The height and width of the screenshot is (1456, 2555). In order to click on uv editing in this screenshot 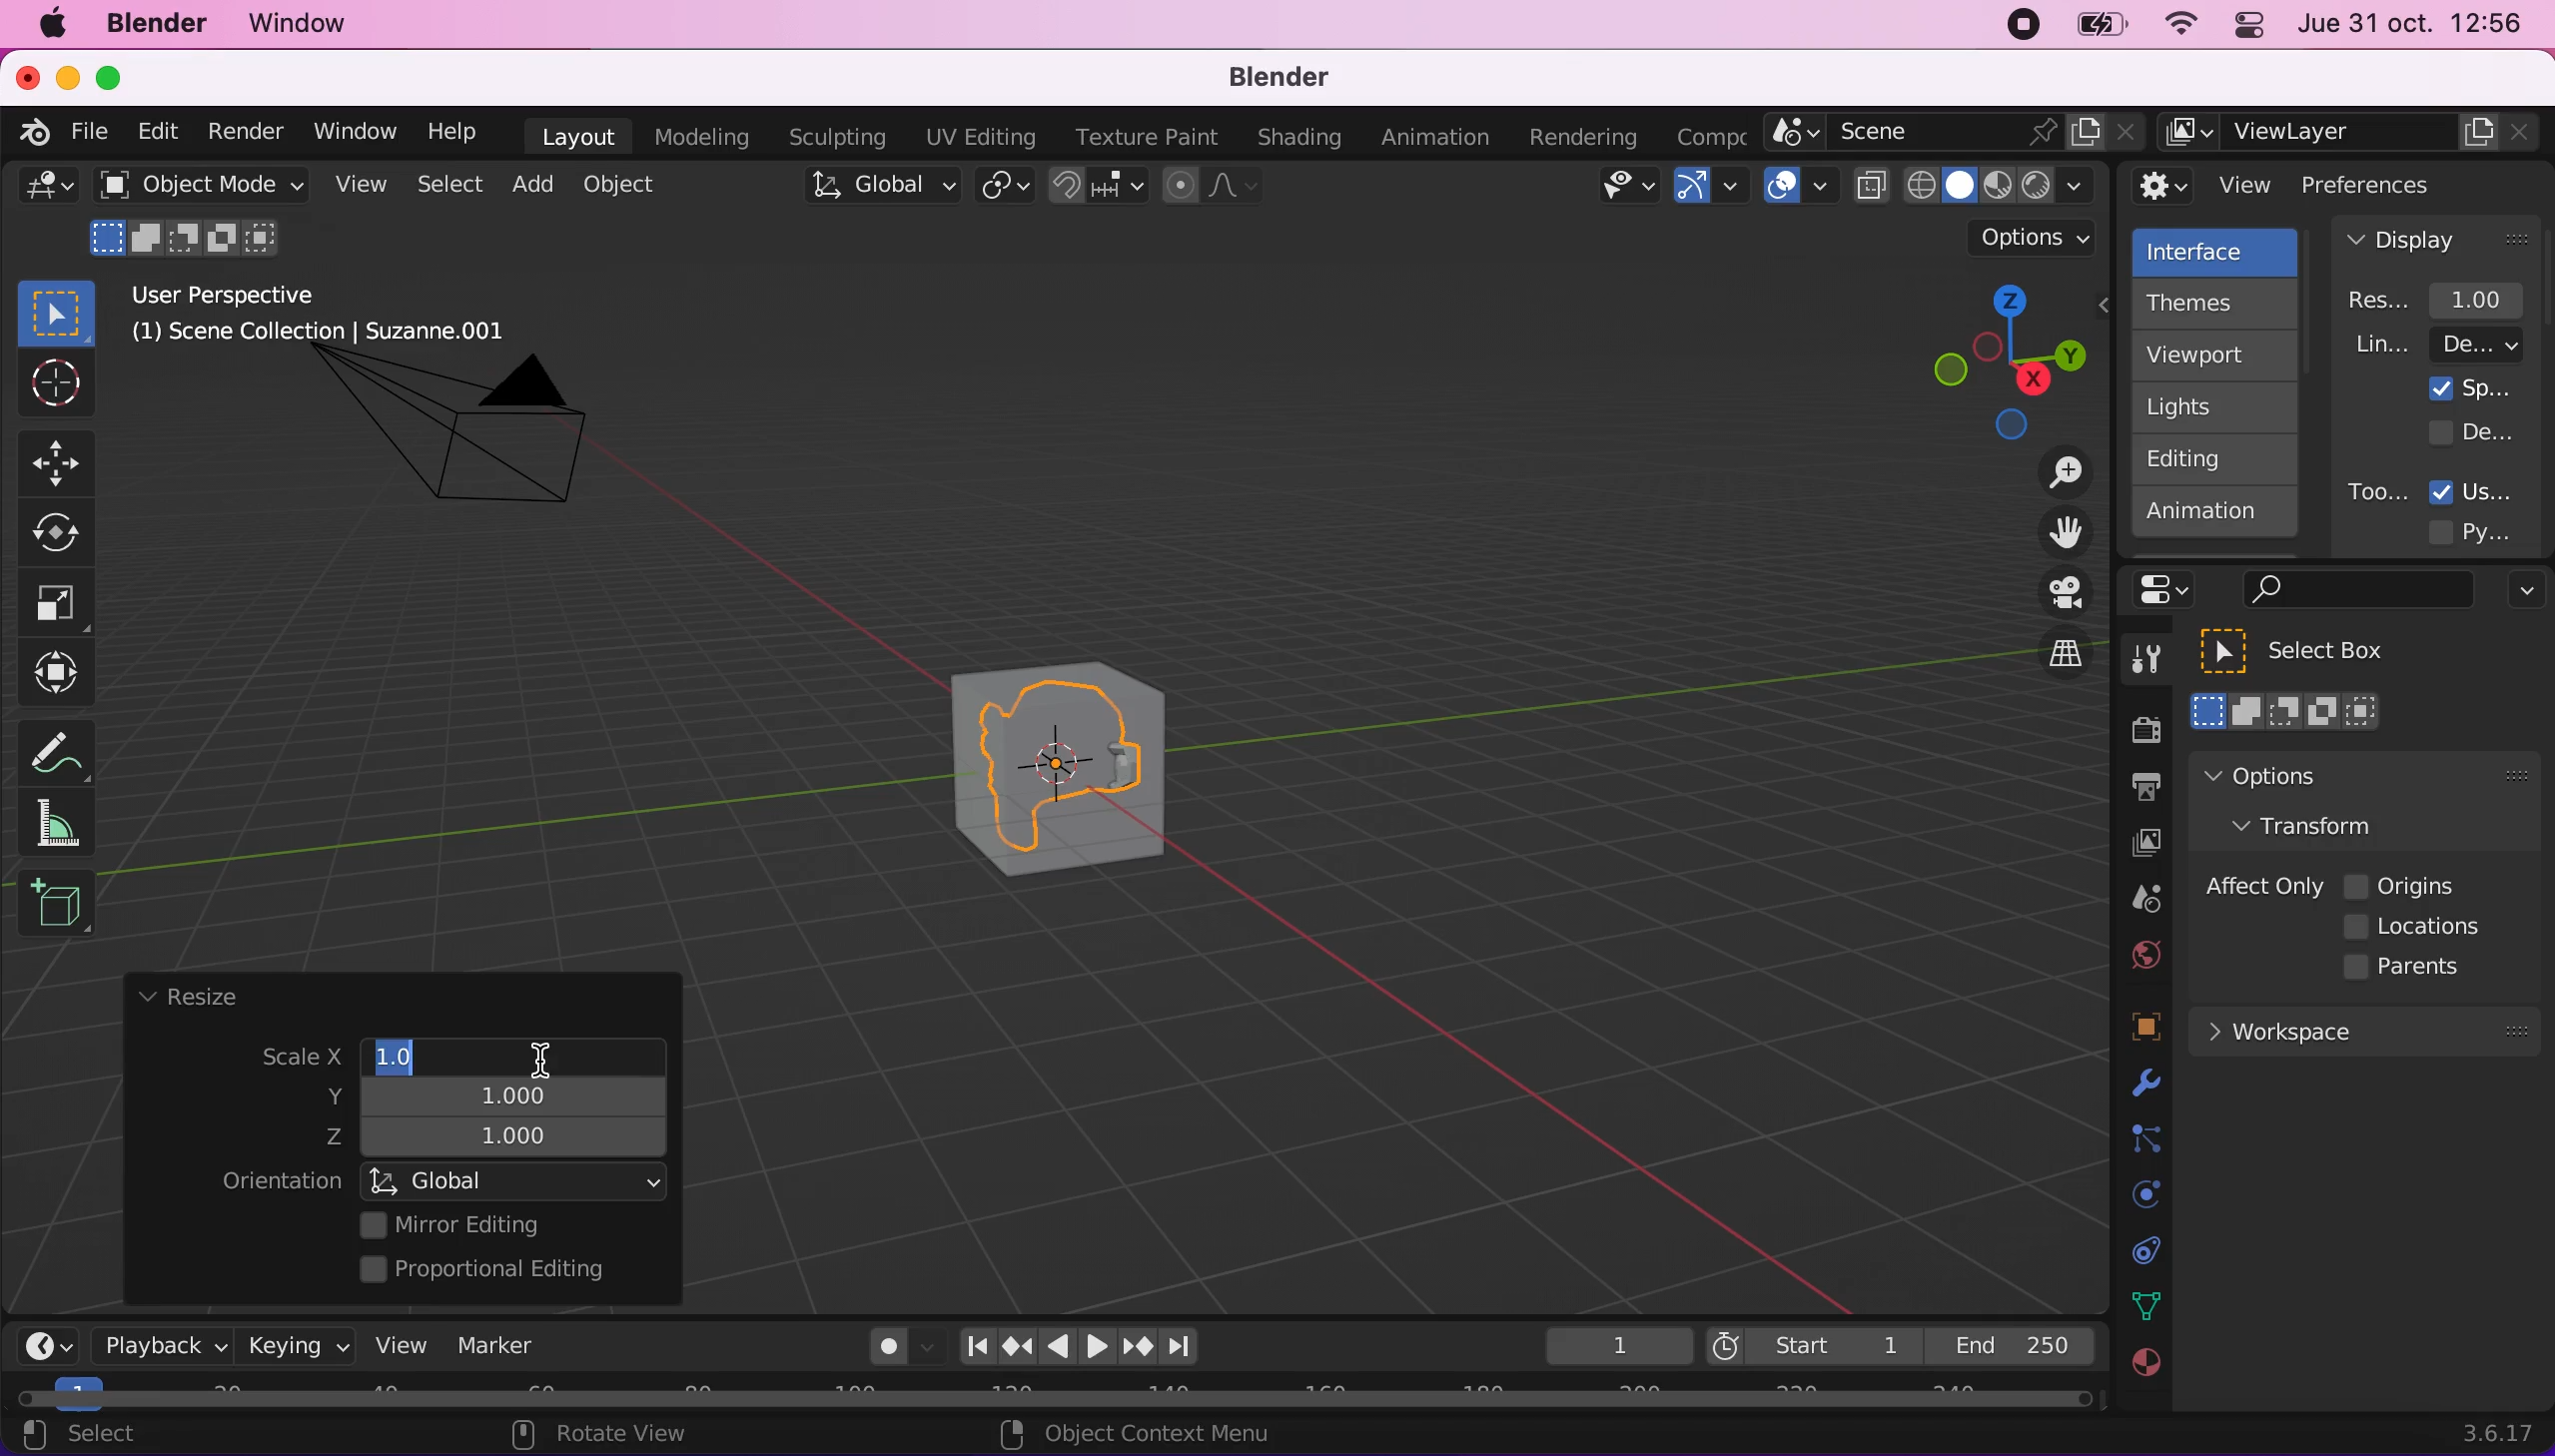, I will do `click(979, 137)`.